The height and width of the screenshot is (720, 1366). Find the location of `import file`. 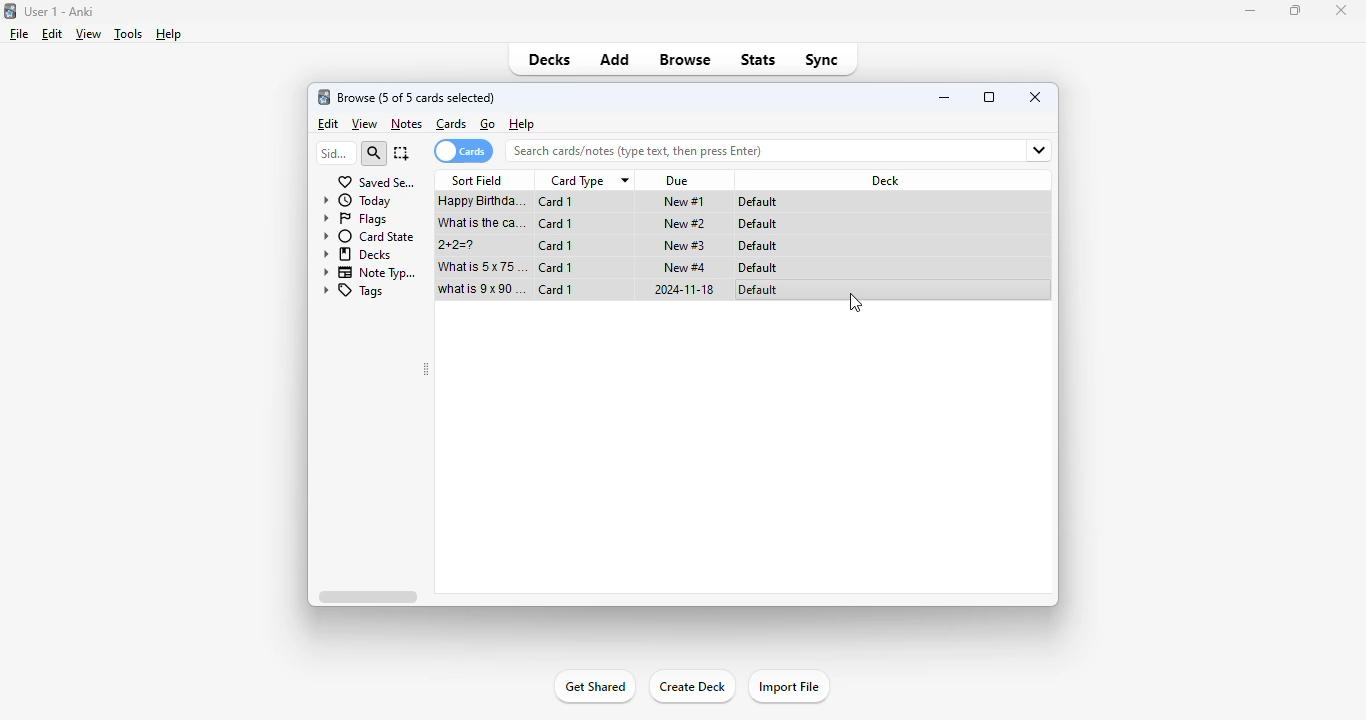

import file is located at coordinates (789, 686).